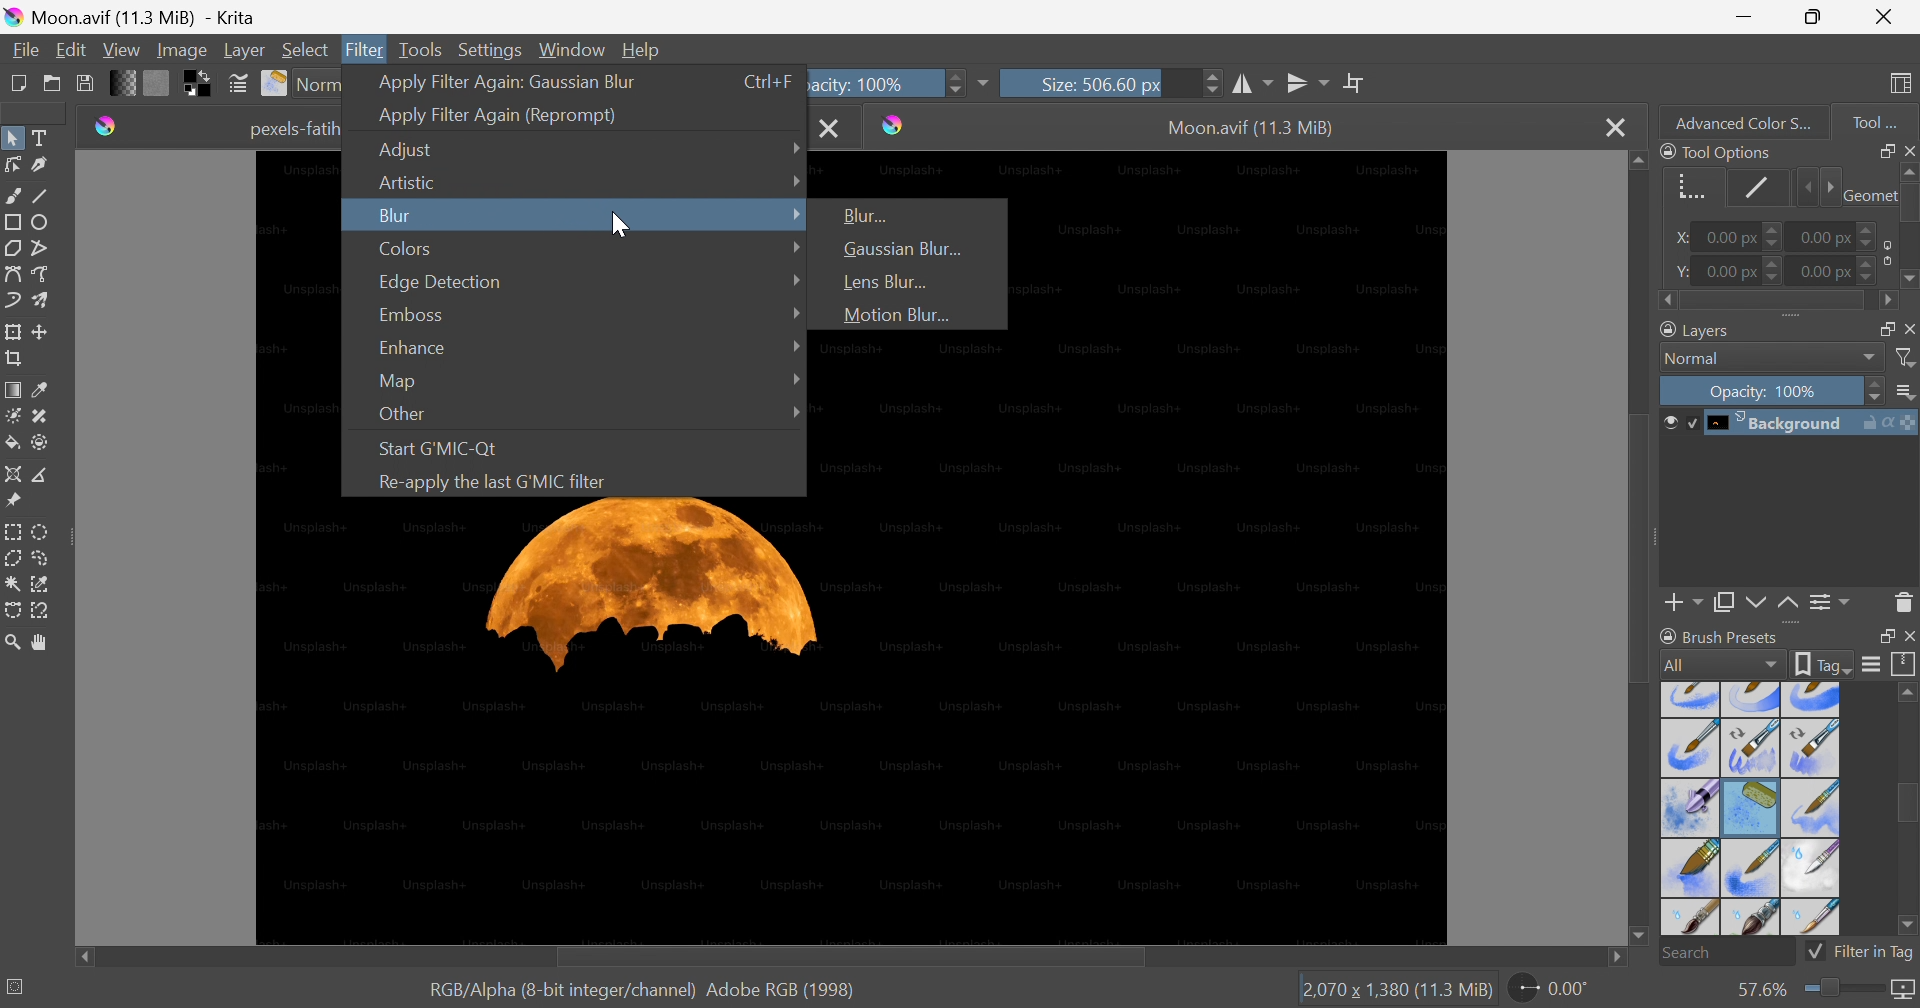  What do you see at coordinates (53, 83) in the screenshot?
I see `Open and existing document` at bounding box center [53, 83].